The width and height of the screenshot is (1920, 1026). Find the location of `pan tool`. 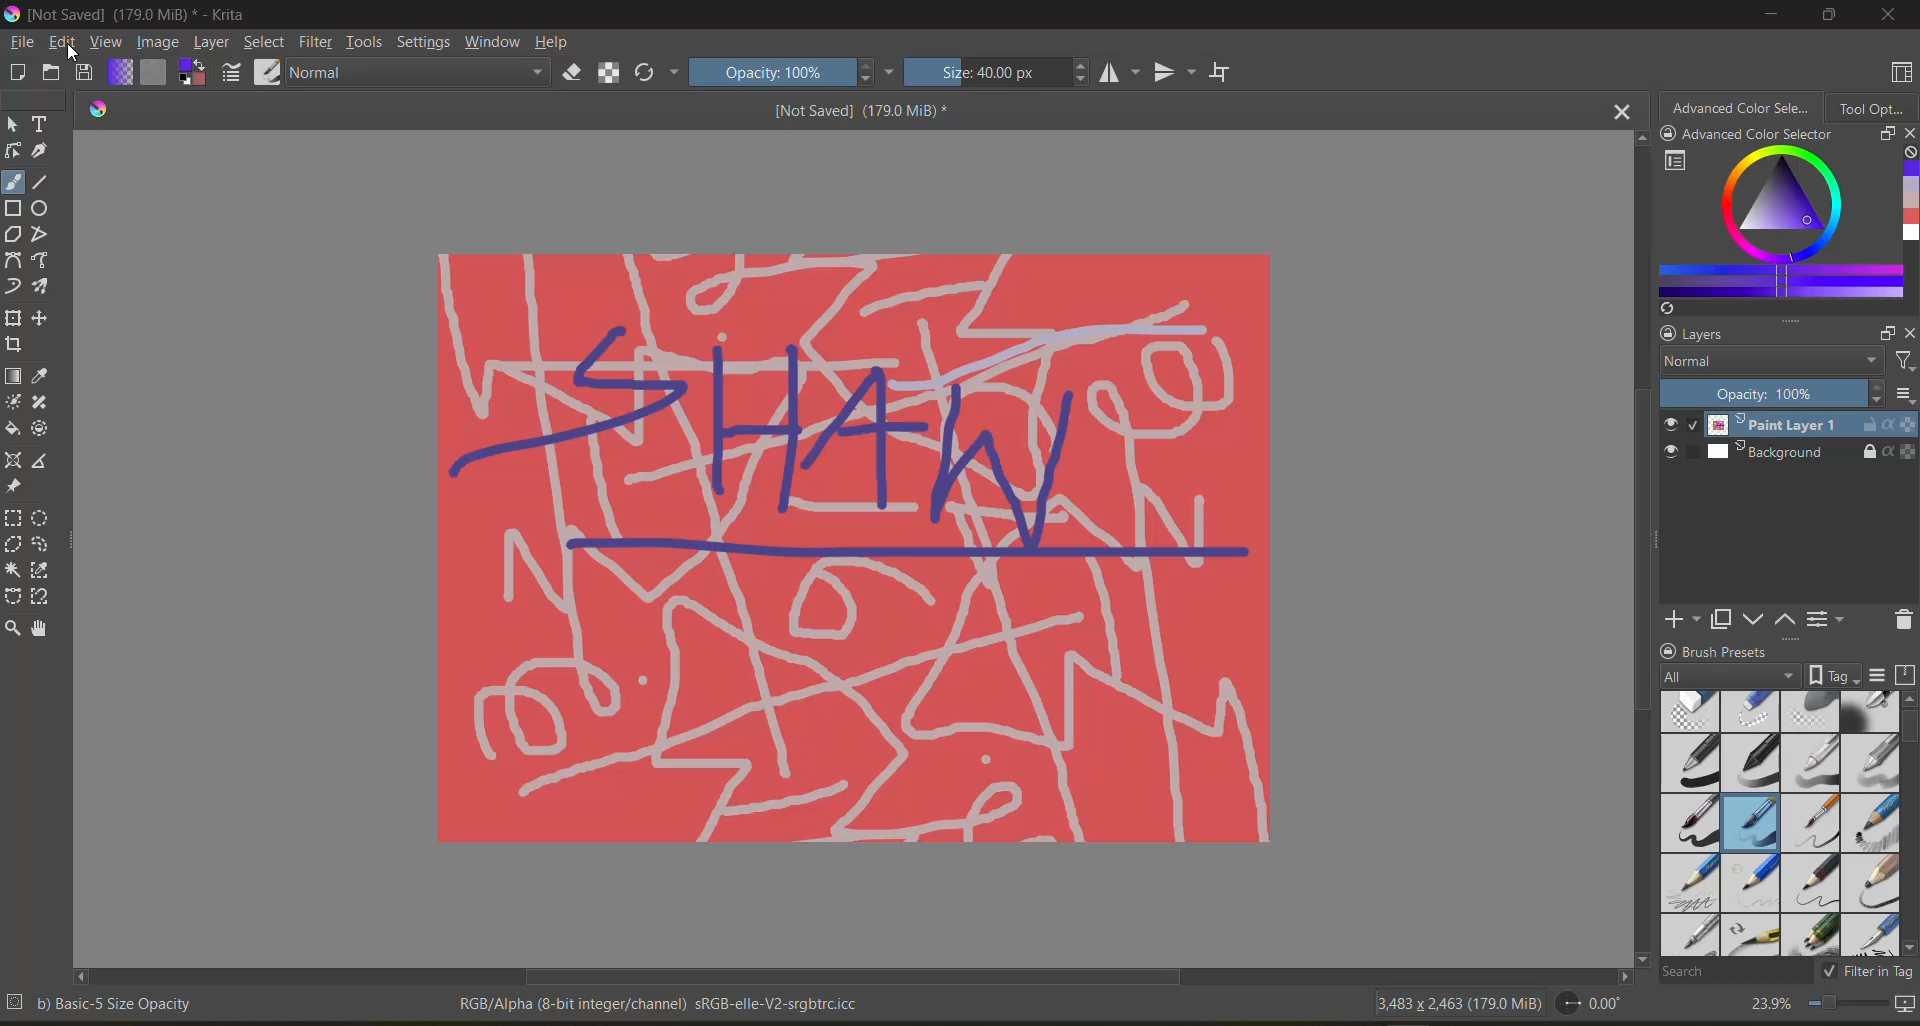

pan tool is located at coordinates (44, 627).